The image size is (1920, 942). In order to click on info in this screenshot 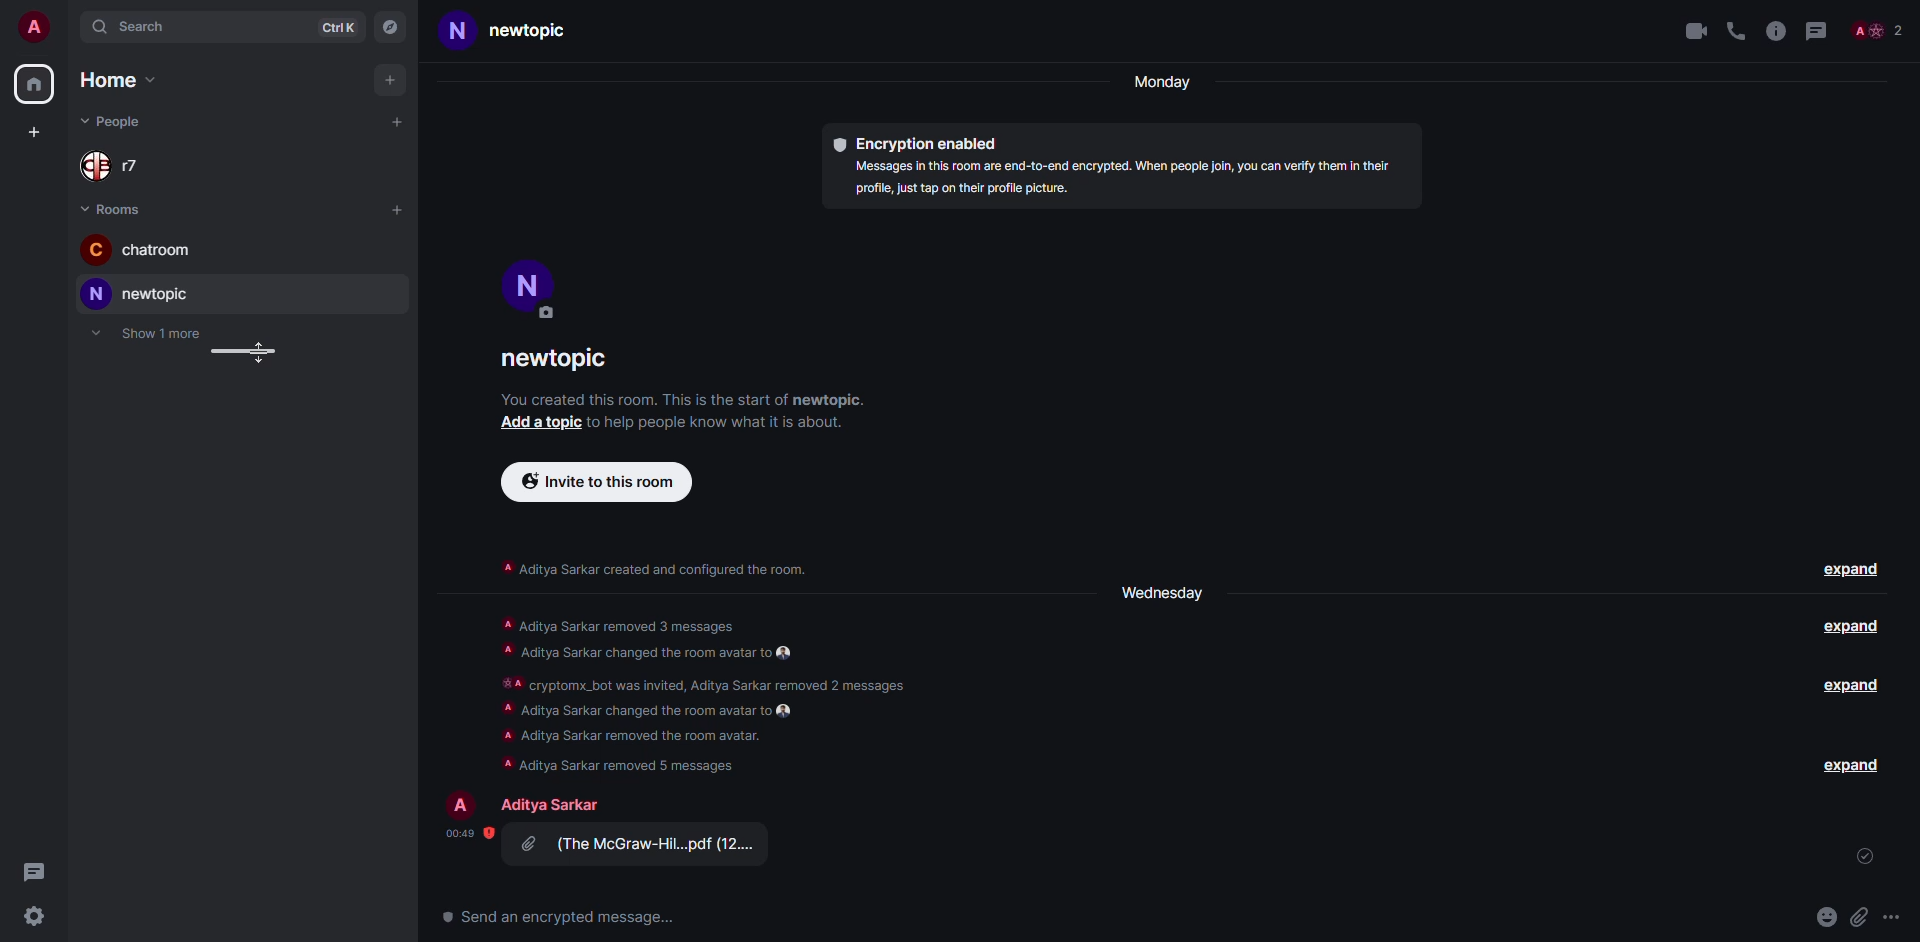, I will do `click(1776, 30)`.